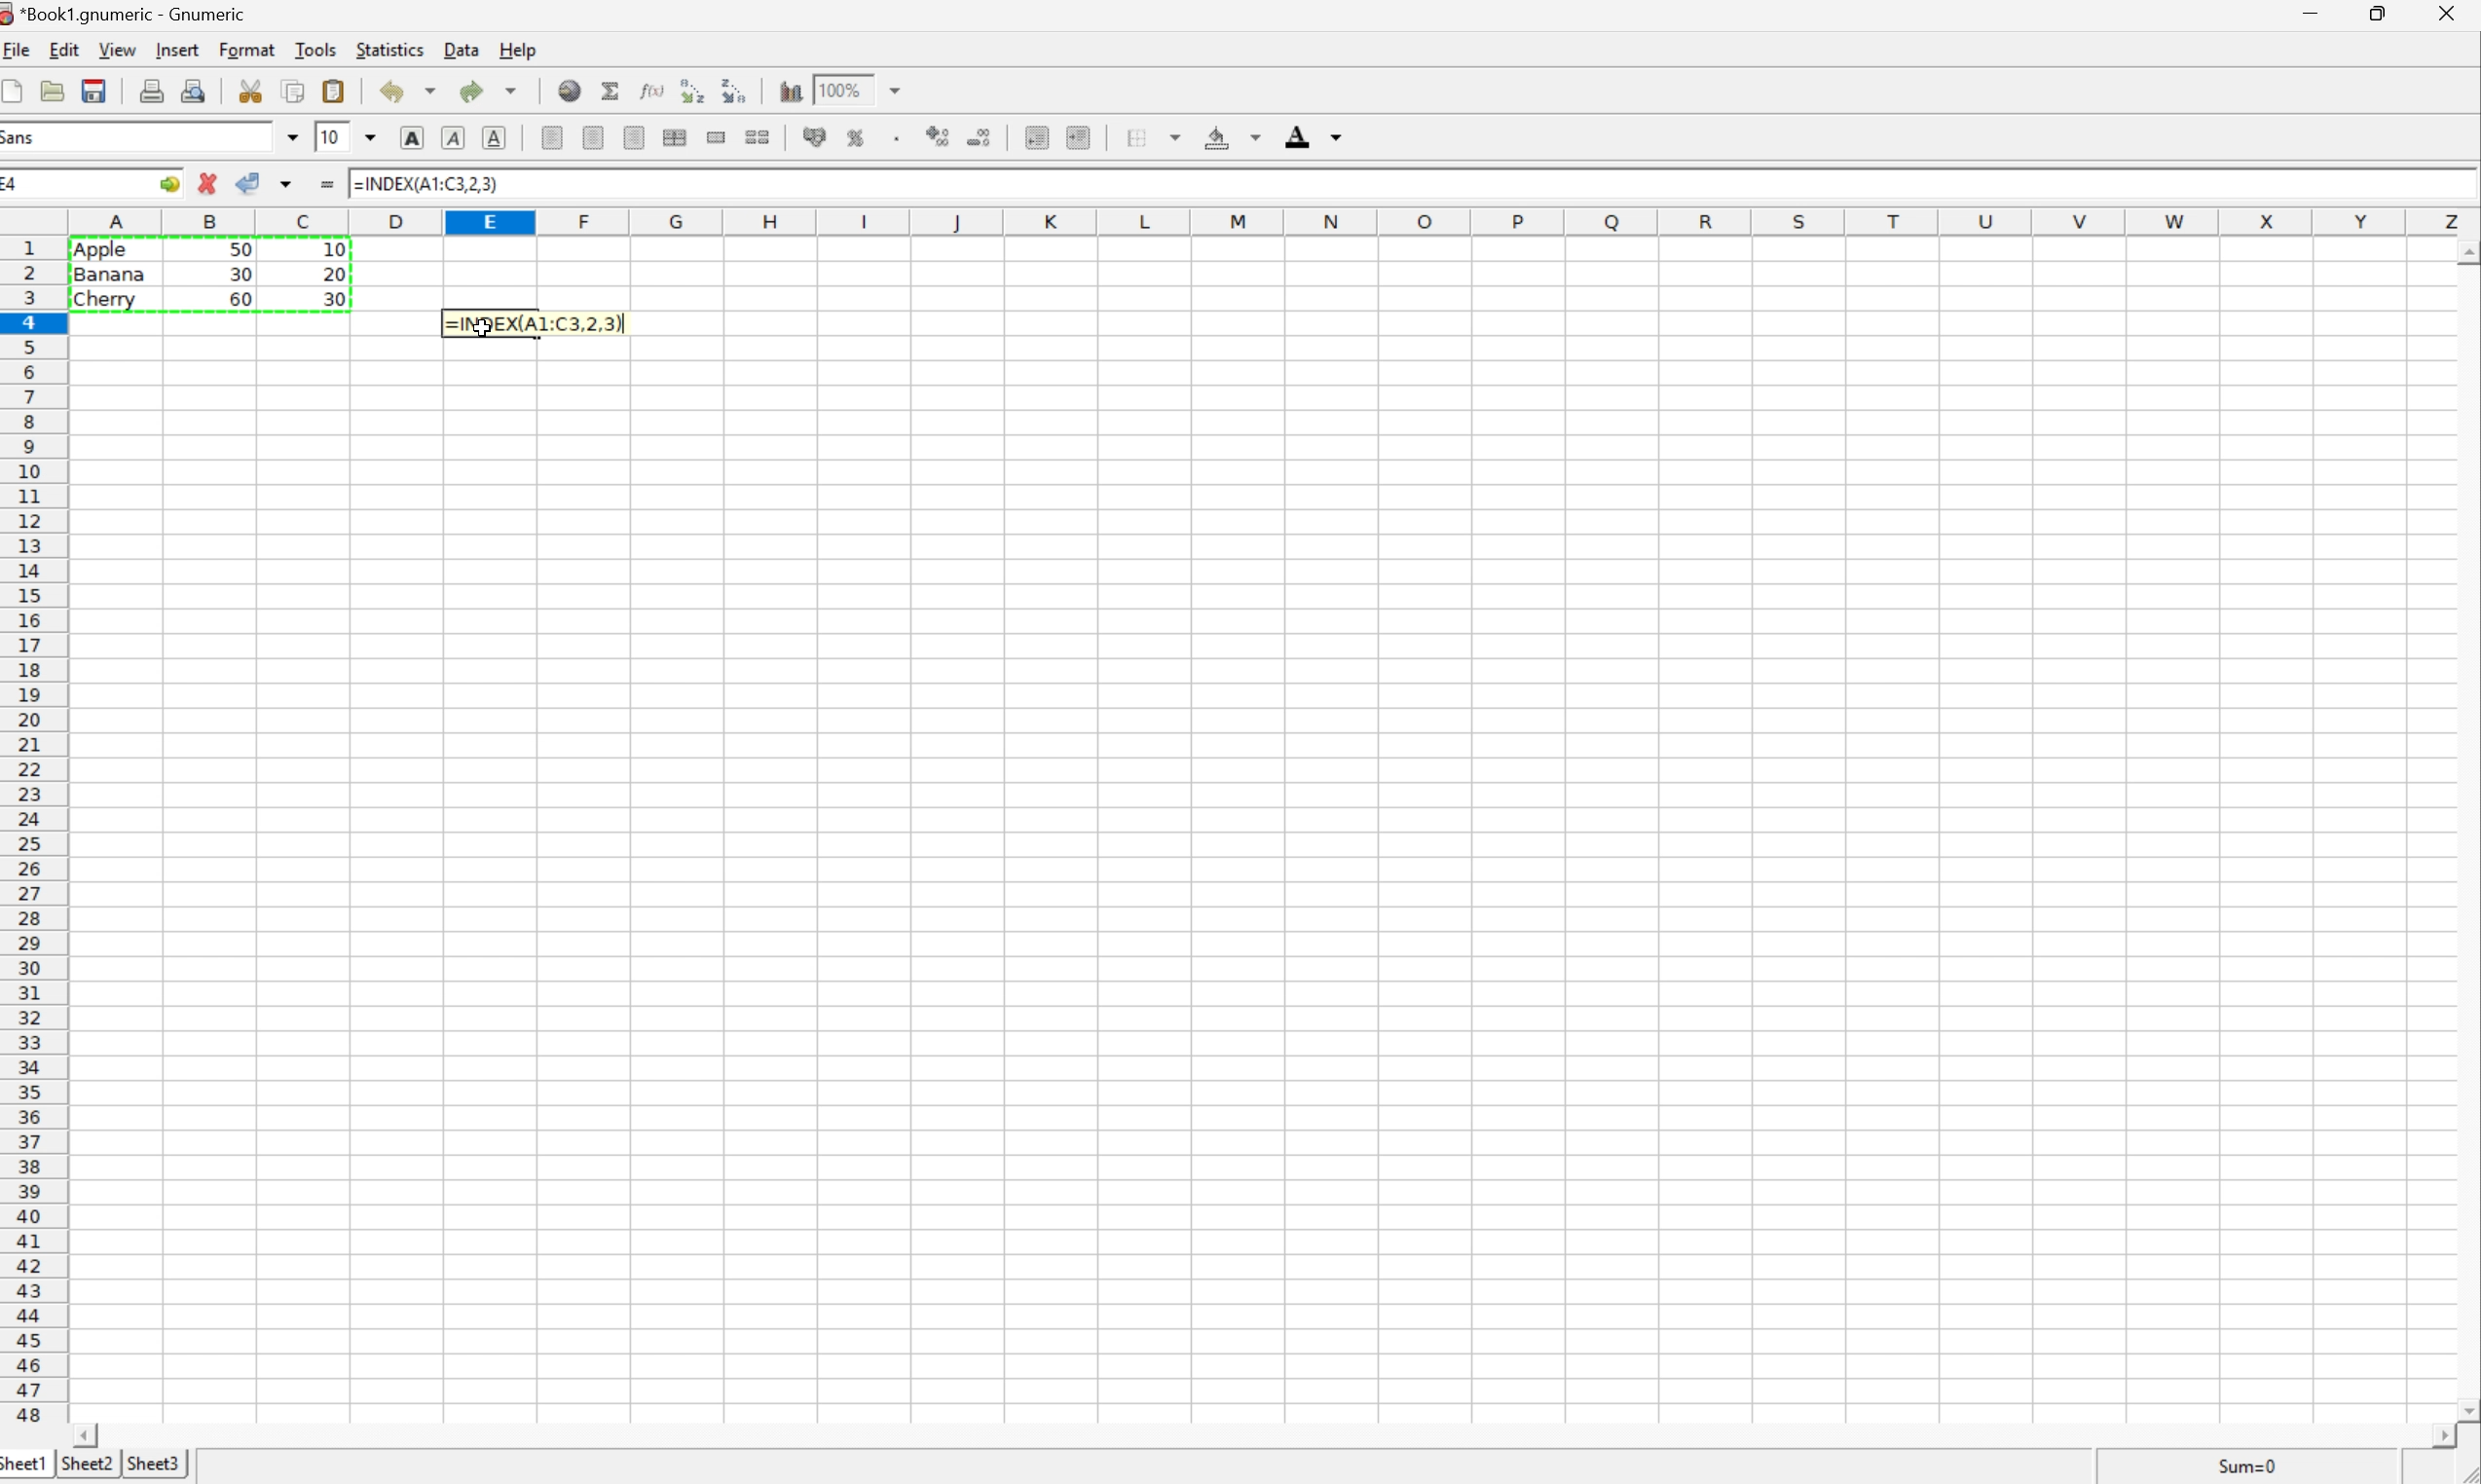  Describe the element at coordinates (169, 183) in the screenshot. I see `go to` at that location.